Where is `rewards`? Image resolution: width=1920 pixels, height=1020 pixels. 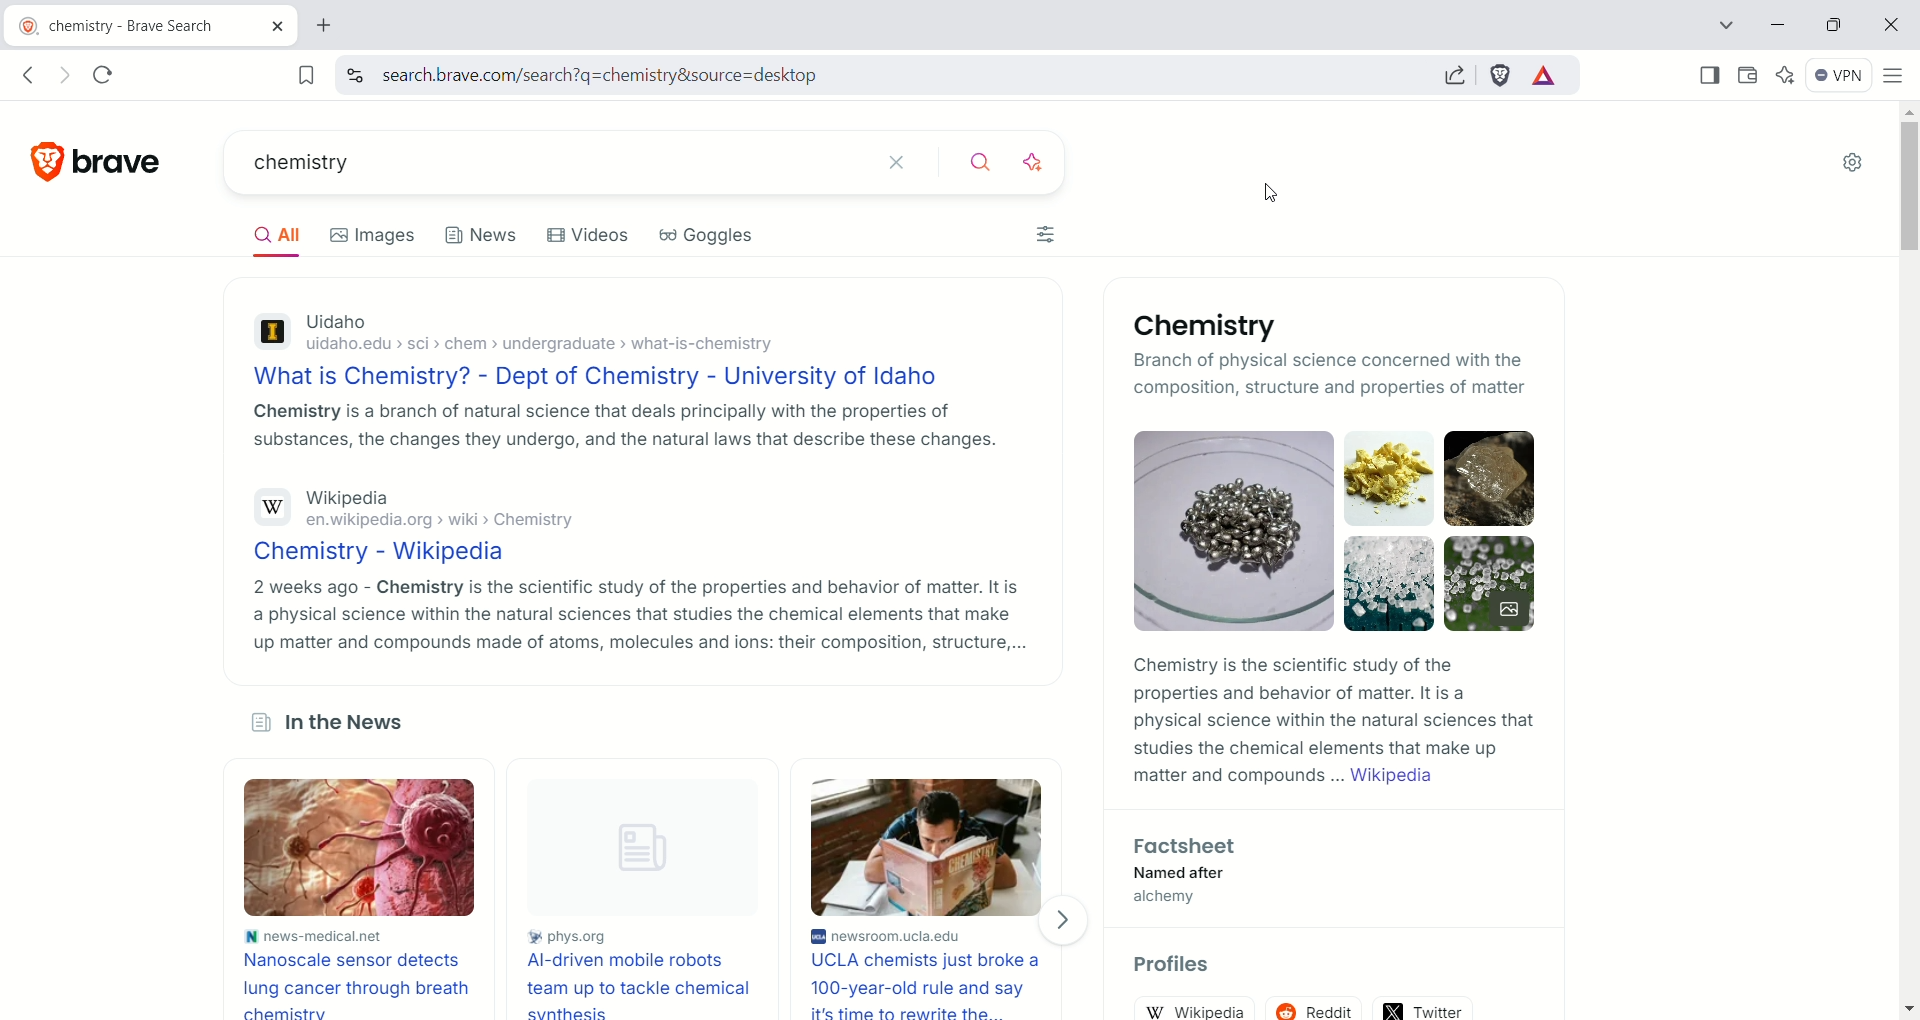 rewards is located at coordinates (1544, 76).